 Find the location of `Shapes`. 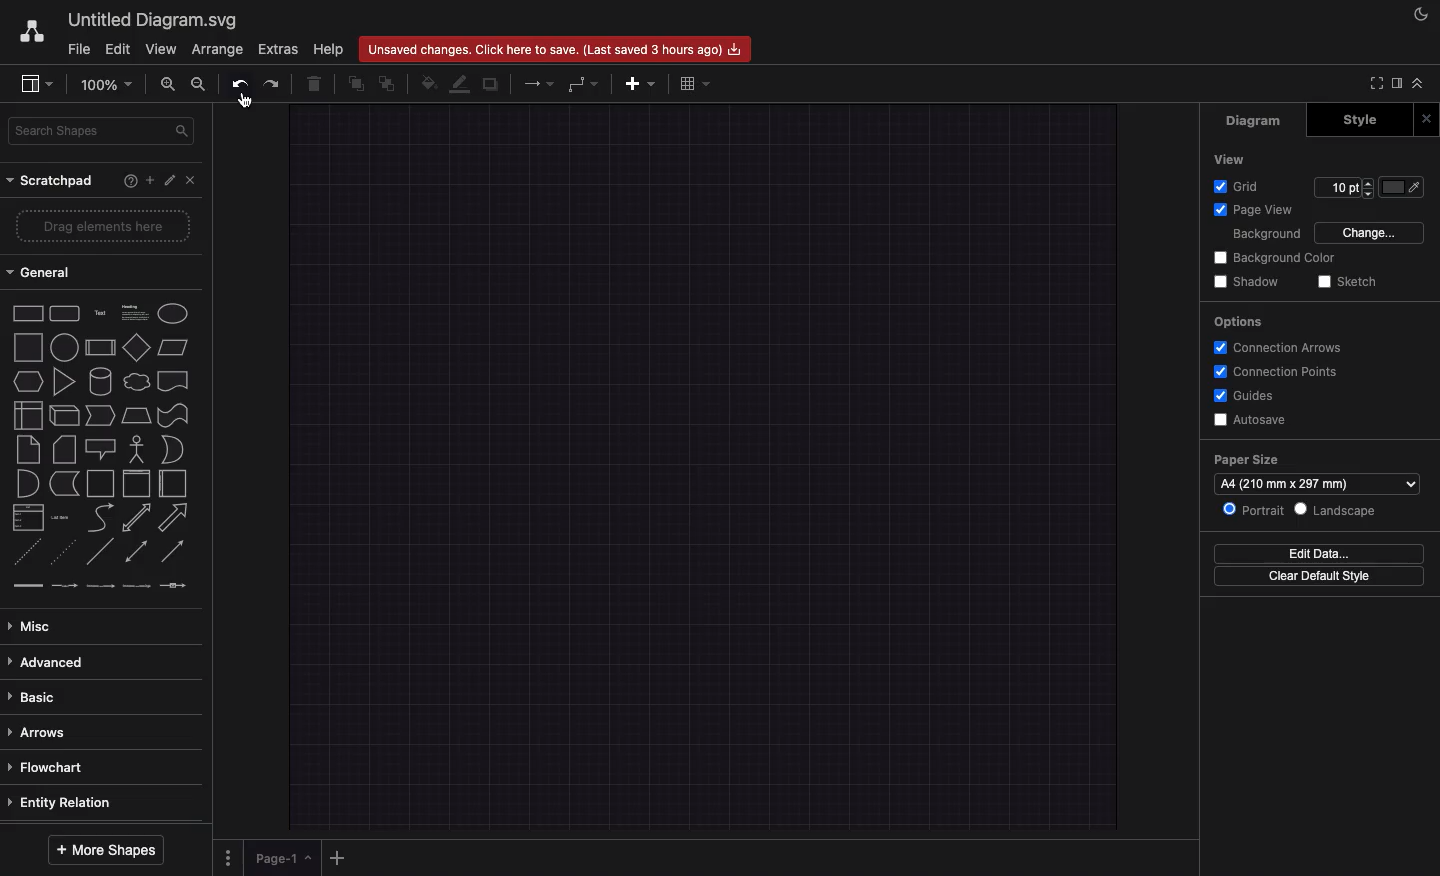

Shapes is located at coordinates (99, 451).